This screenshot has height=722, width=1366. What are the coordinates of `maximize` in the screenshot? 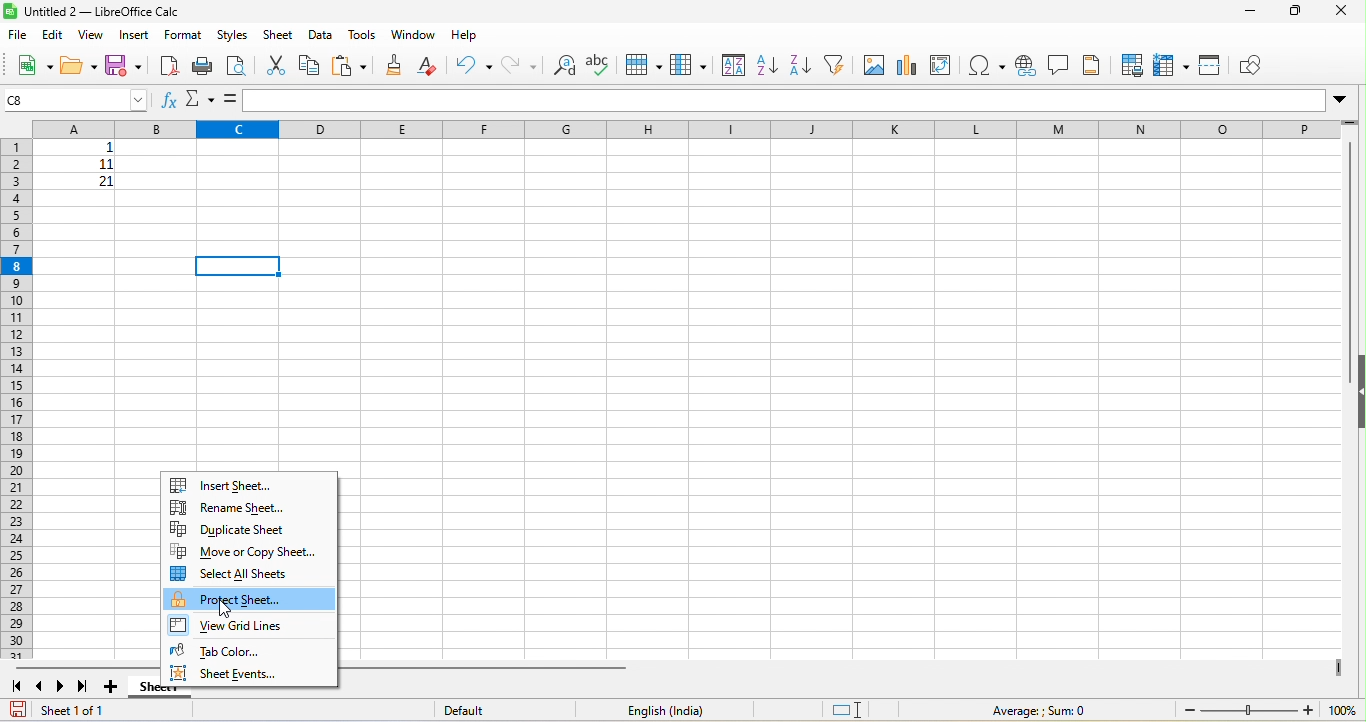 It's located at (1297, 13).